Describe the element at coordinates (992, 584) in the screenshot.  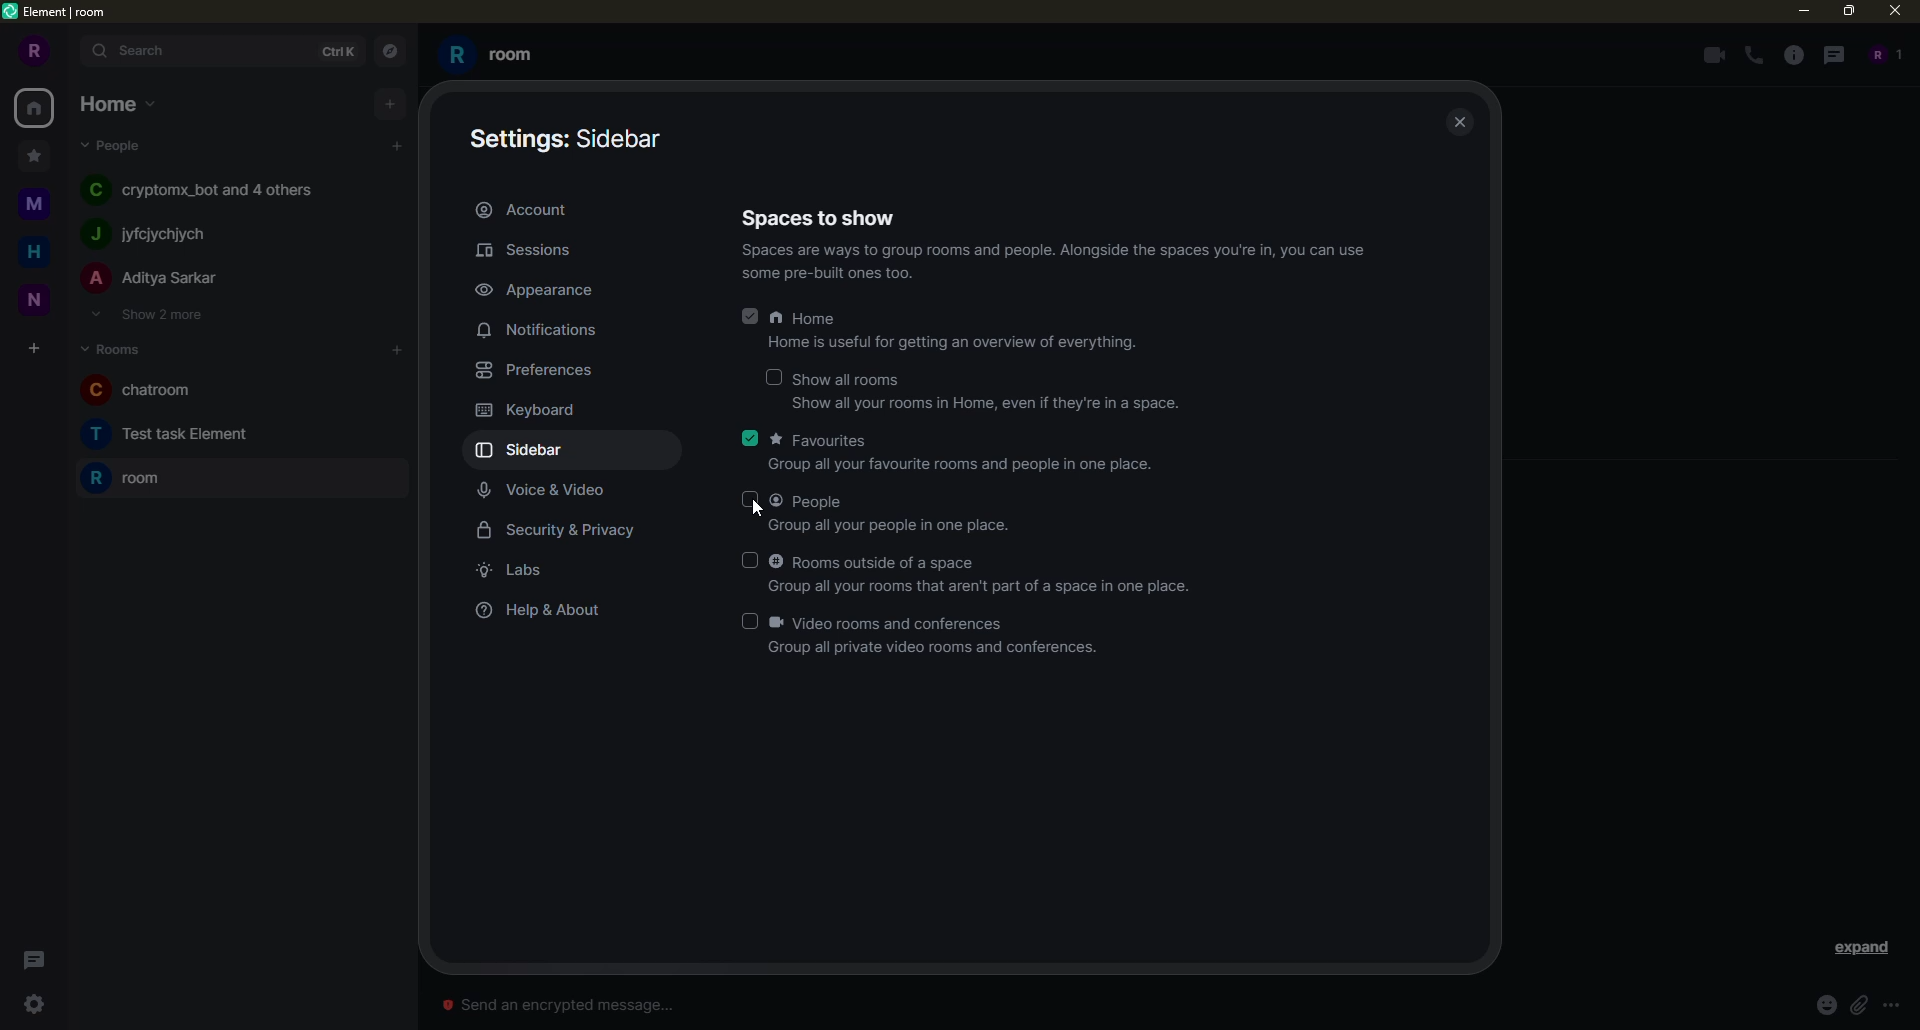
I see `Group all your rooms that aren't part of a space in one place.` at that location.